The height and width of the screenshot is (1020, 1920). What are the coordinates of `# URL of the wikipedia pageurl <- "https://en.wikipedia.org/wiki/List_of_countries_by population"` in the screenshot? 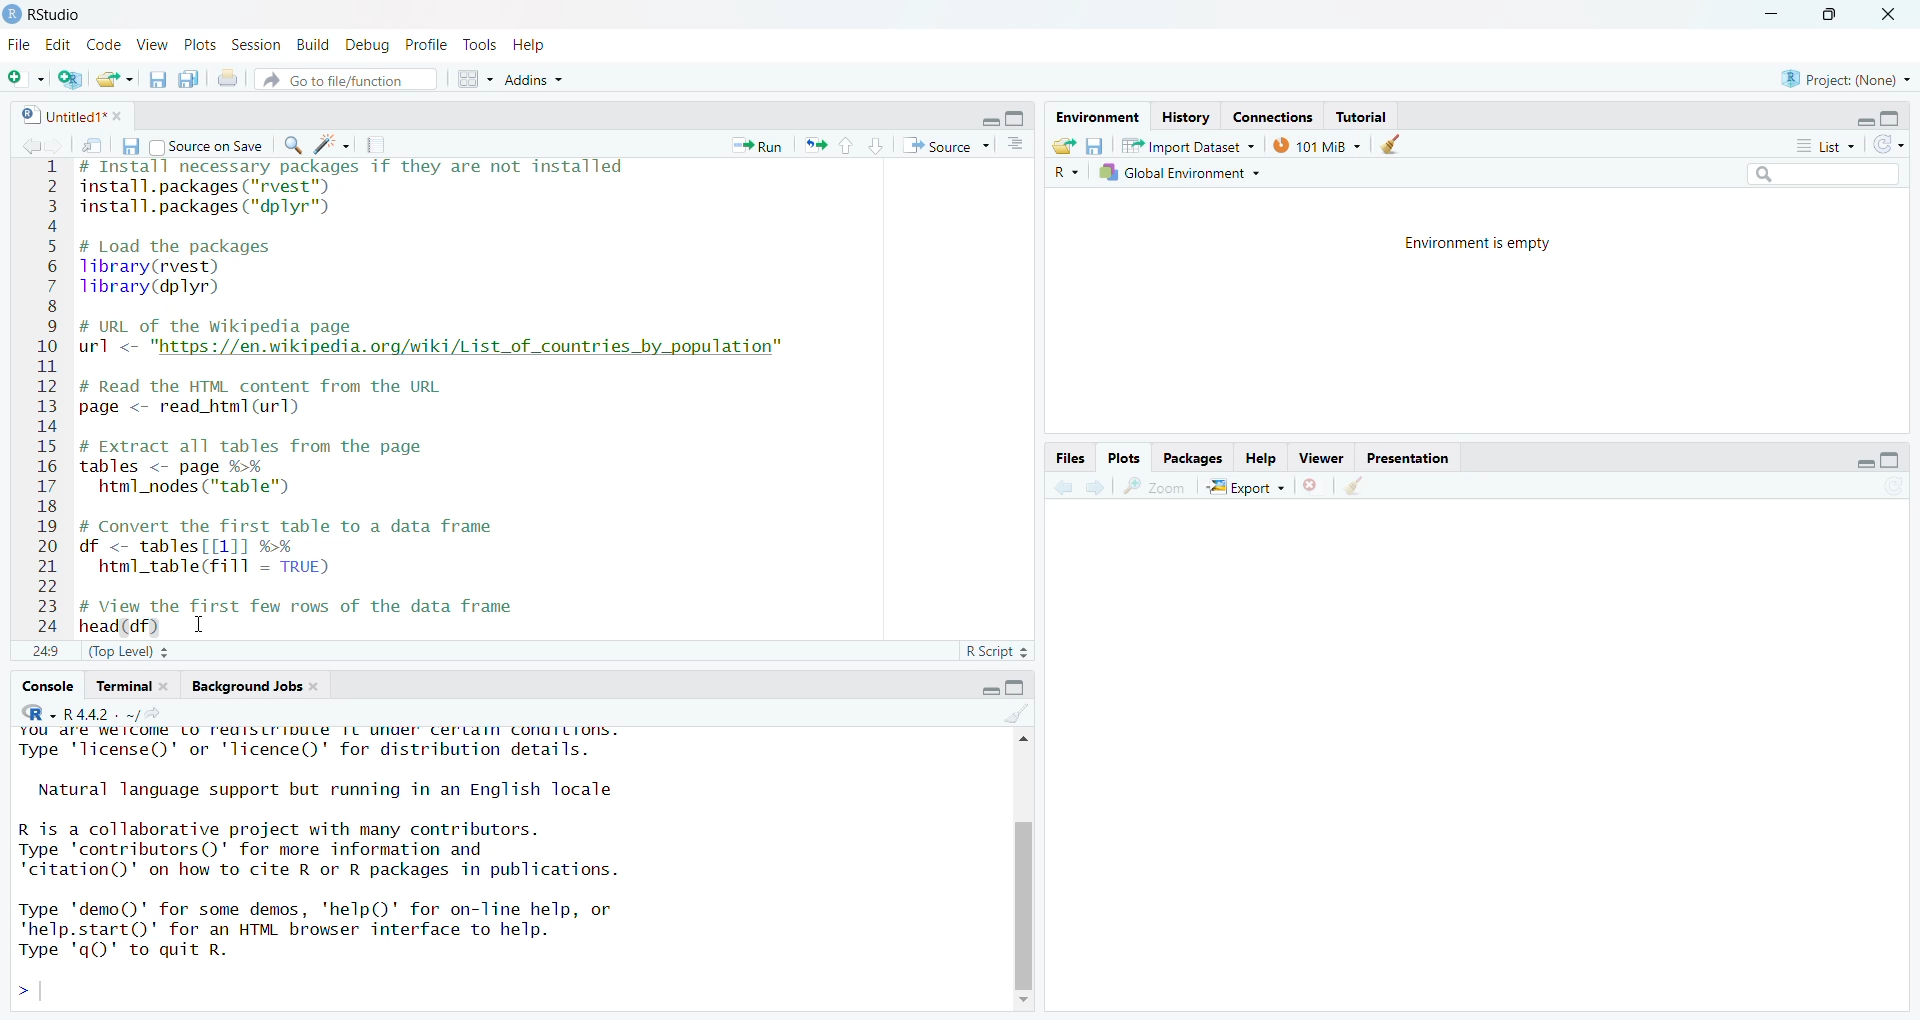 It's located at (436, 340).